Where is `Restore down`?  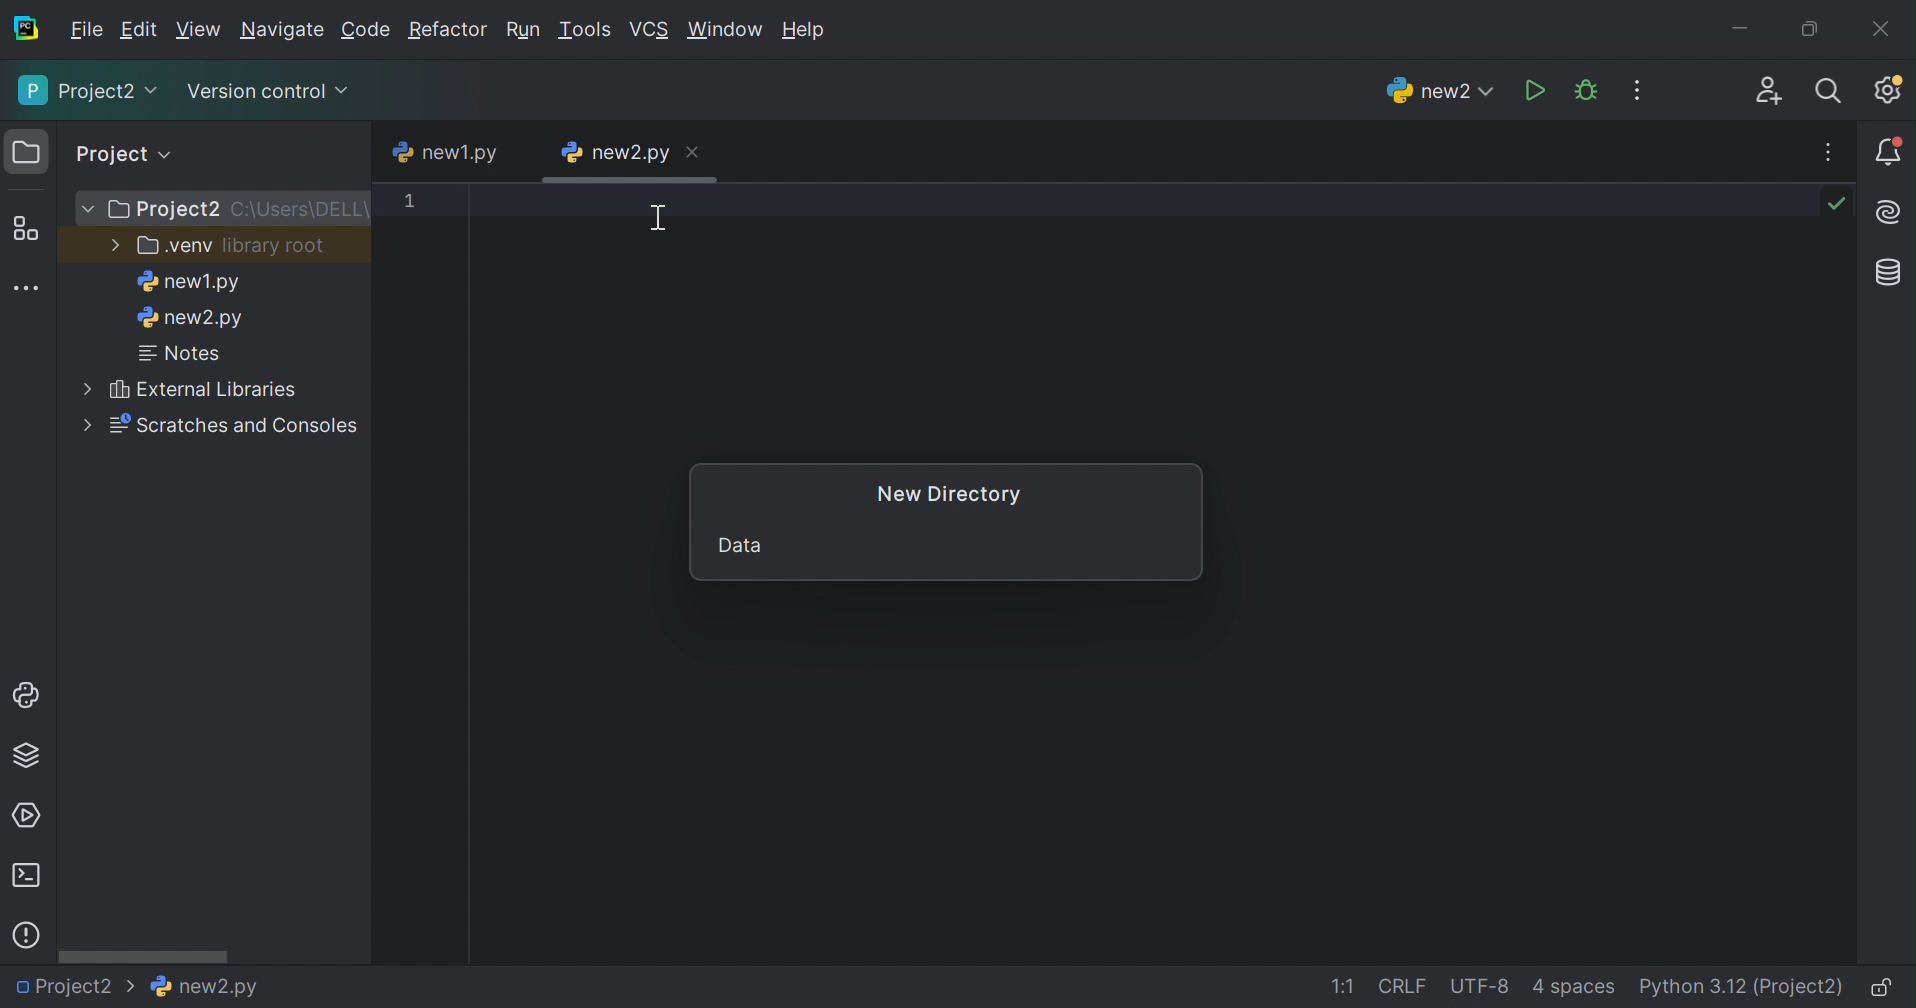
Restore down is located at coordinates (1811, 26).